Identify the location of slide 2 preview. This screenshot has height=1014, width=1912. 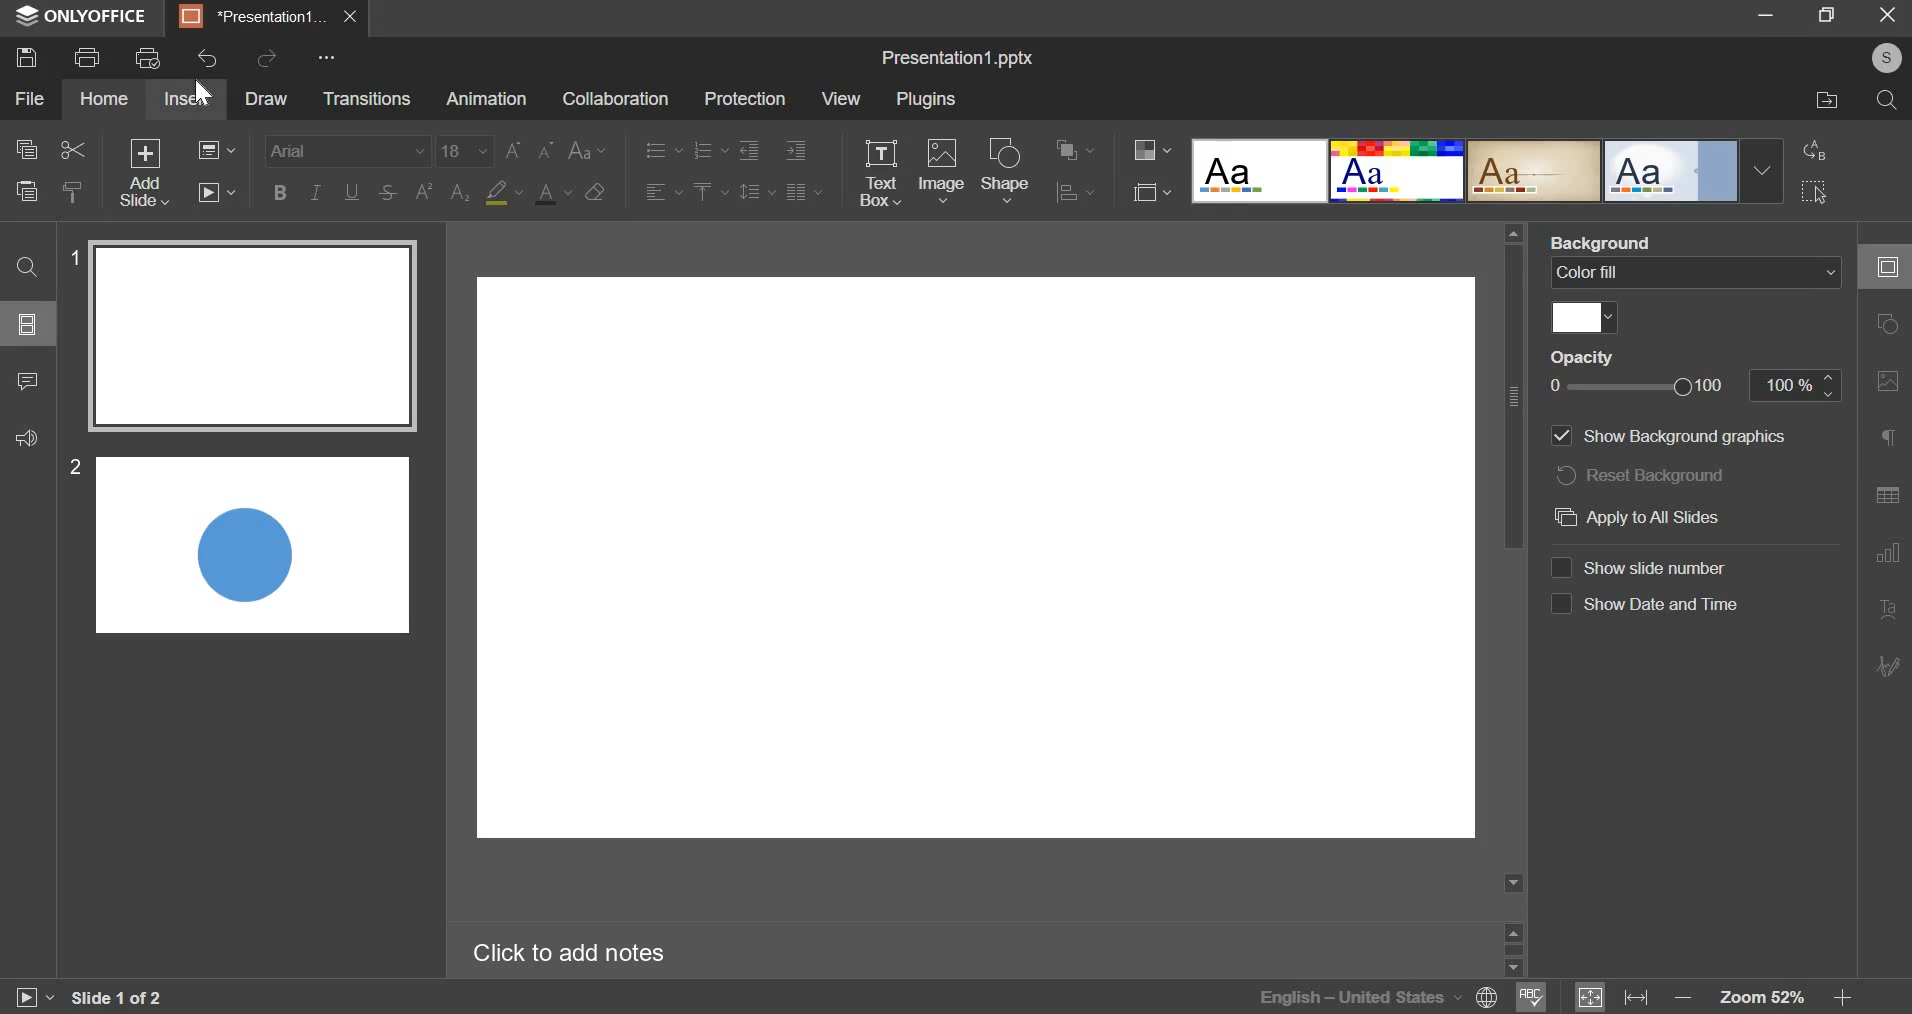
(252, 545).